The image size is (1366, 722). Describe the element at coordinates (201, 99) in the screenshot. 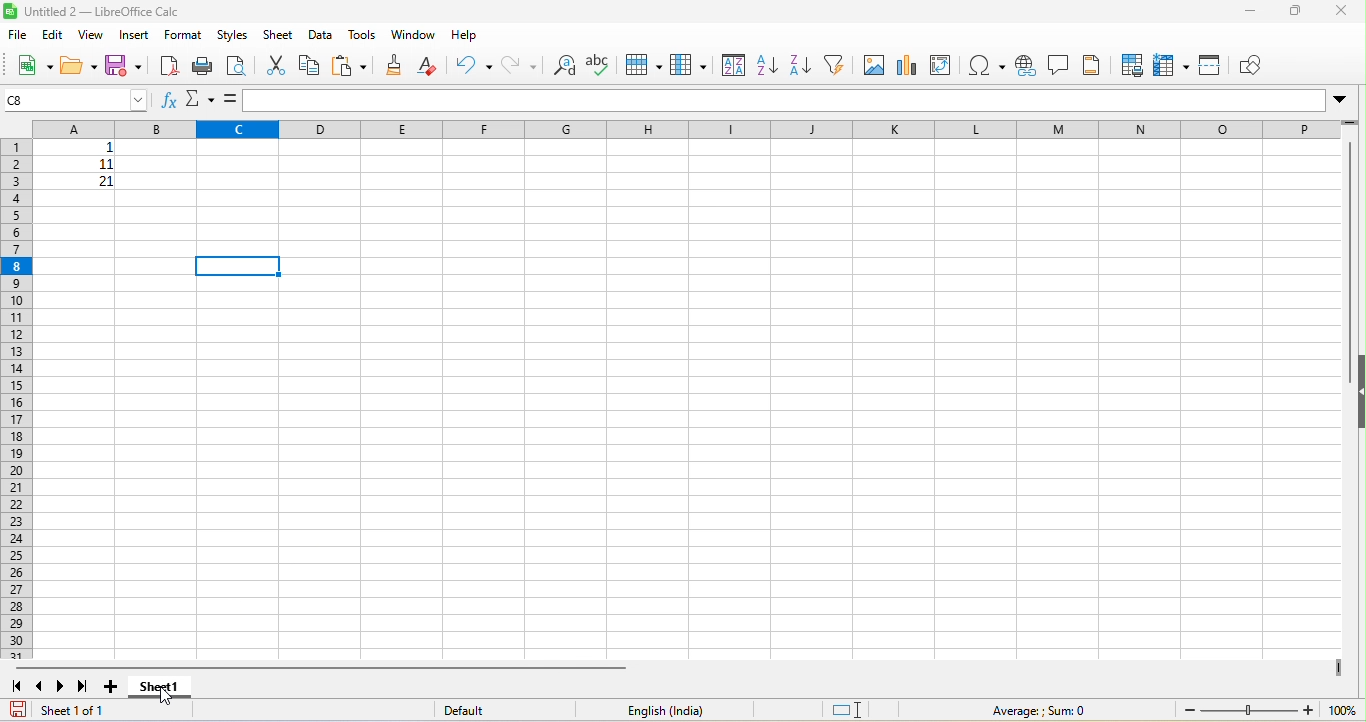

I see `select function` at that location.